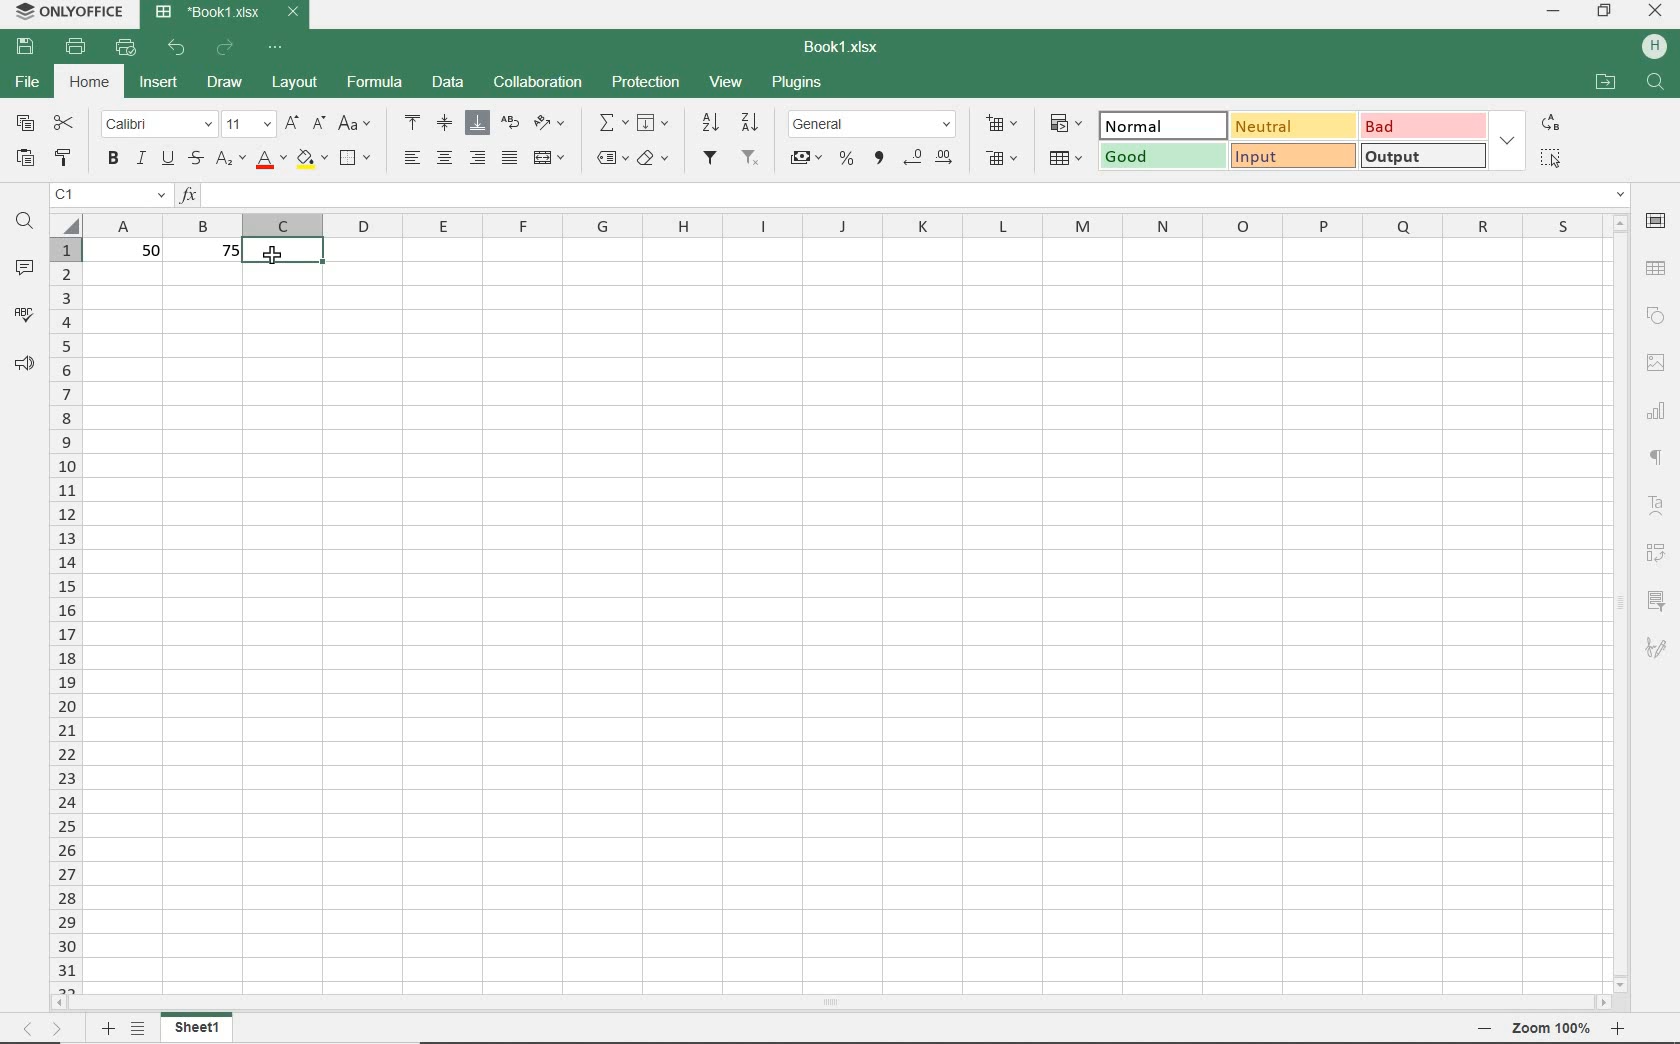  What do you see at coordinates (848, 160) in the screenshot?
I see `percent style` at bounding box center [848, 160].